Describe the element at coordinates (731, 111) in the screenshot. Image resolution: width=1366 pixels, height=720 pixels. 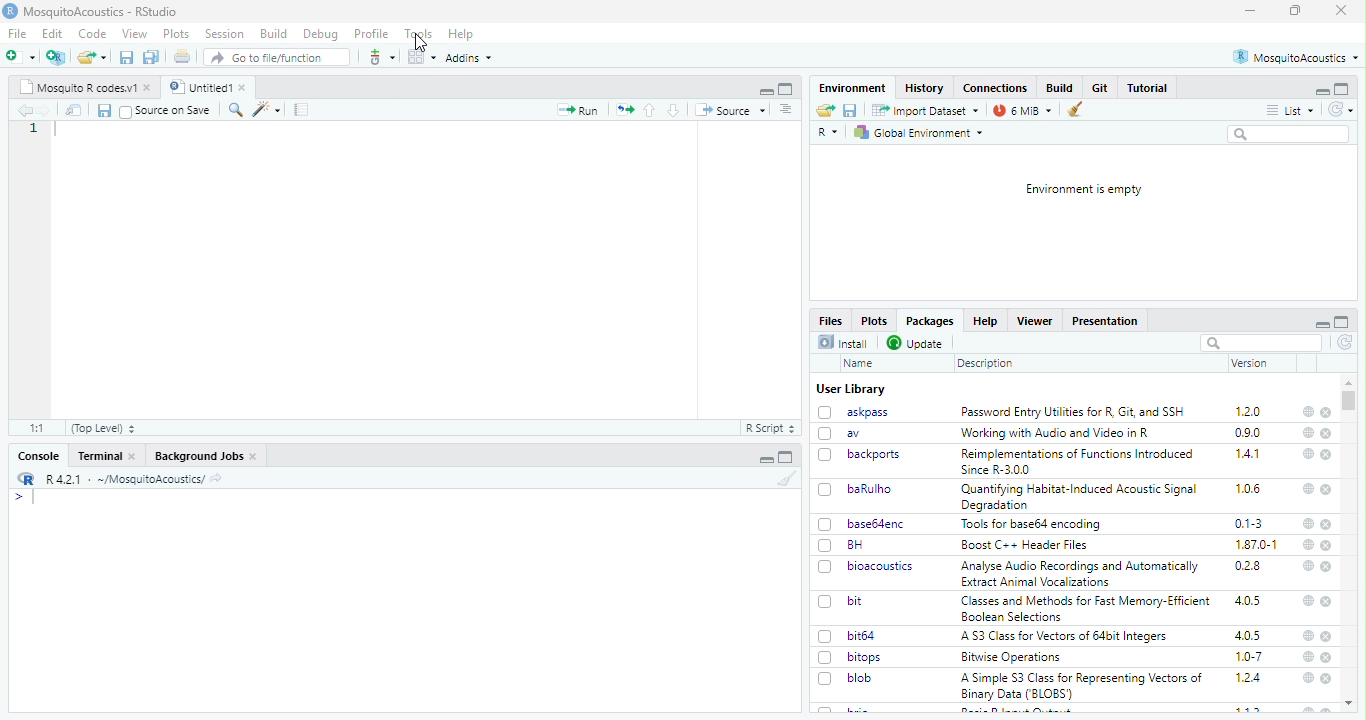
I see `Source` at that location.